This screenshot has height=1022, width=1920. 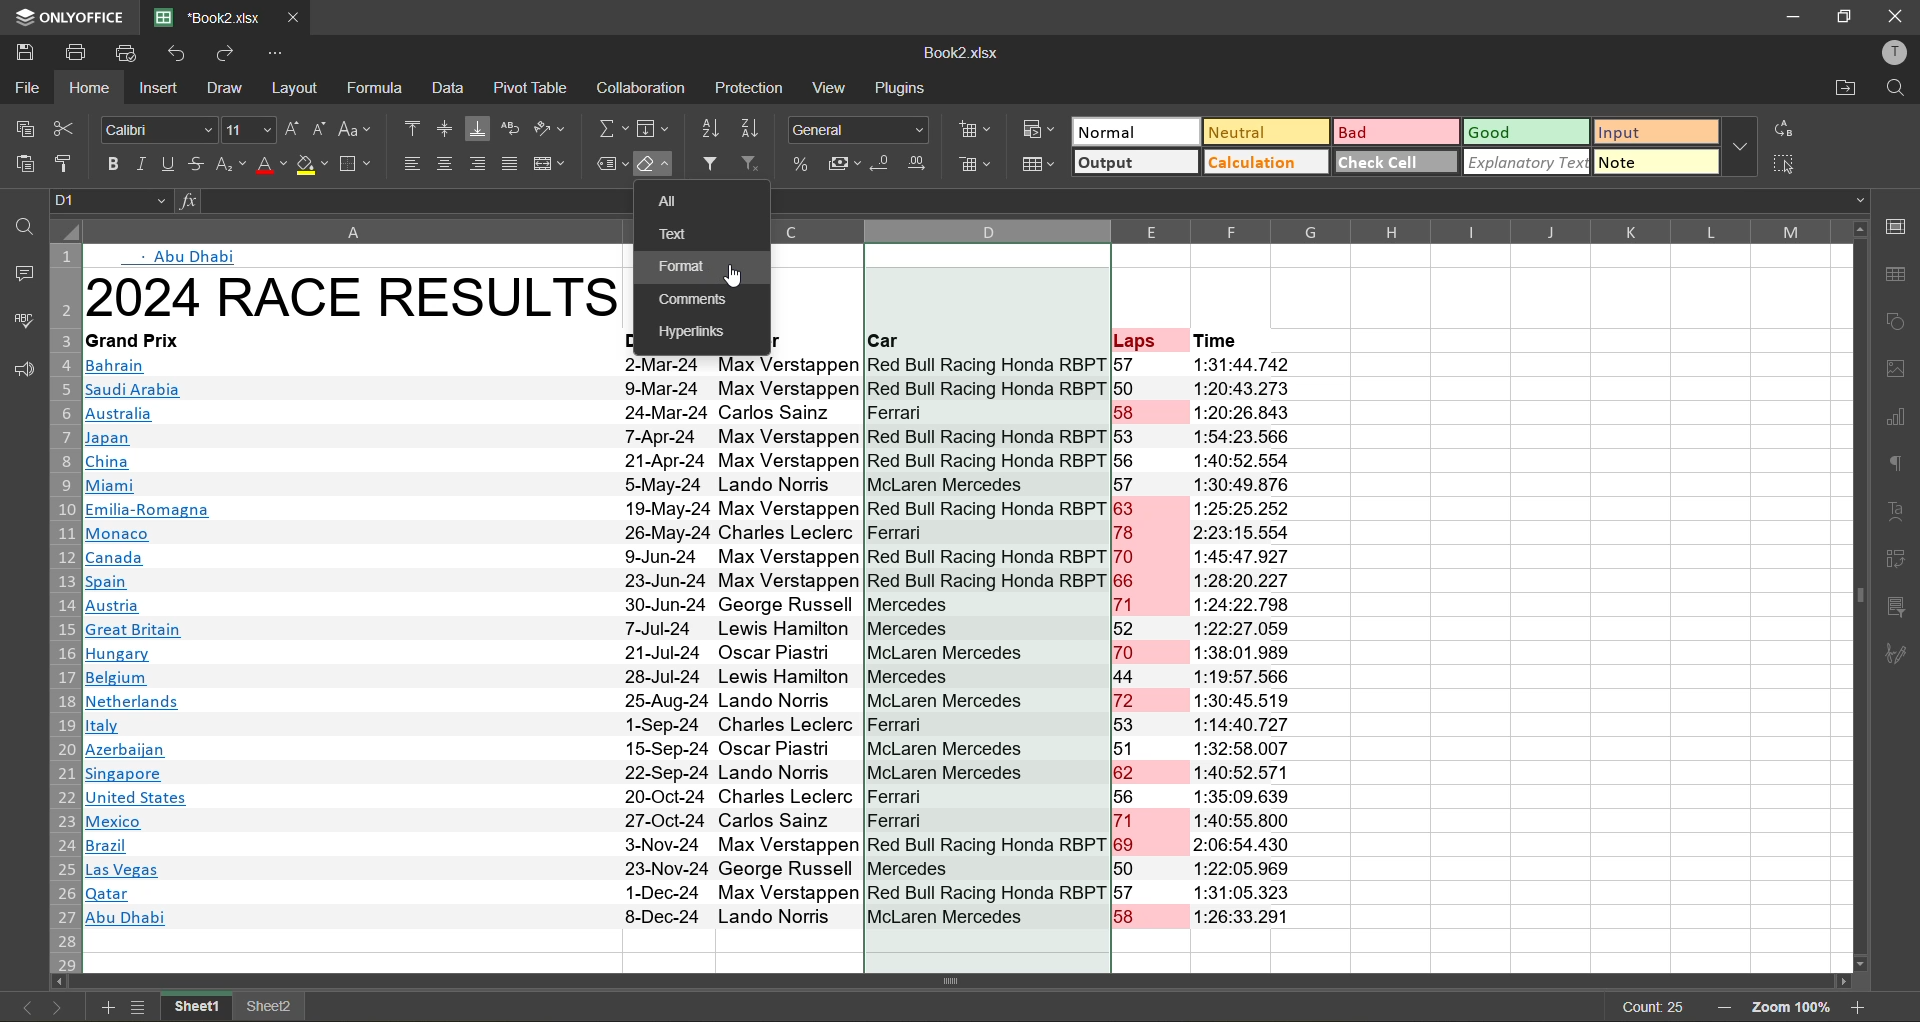 I want to click on italy 1-Sep-24 Charles Leclerc Ferrari 53 1:14:40.72, so click(x=684, y=726).